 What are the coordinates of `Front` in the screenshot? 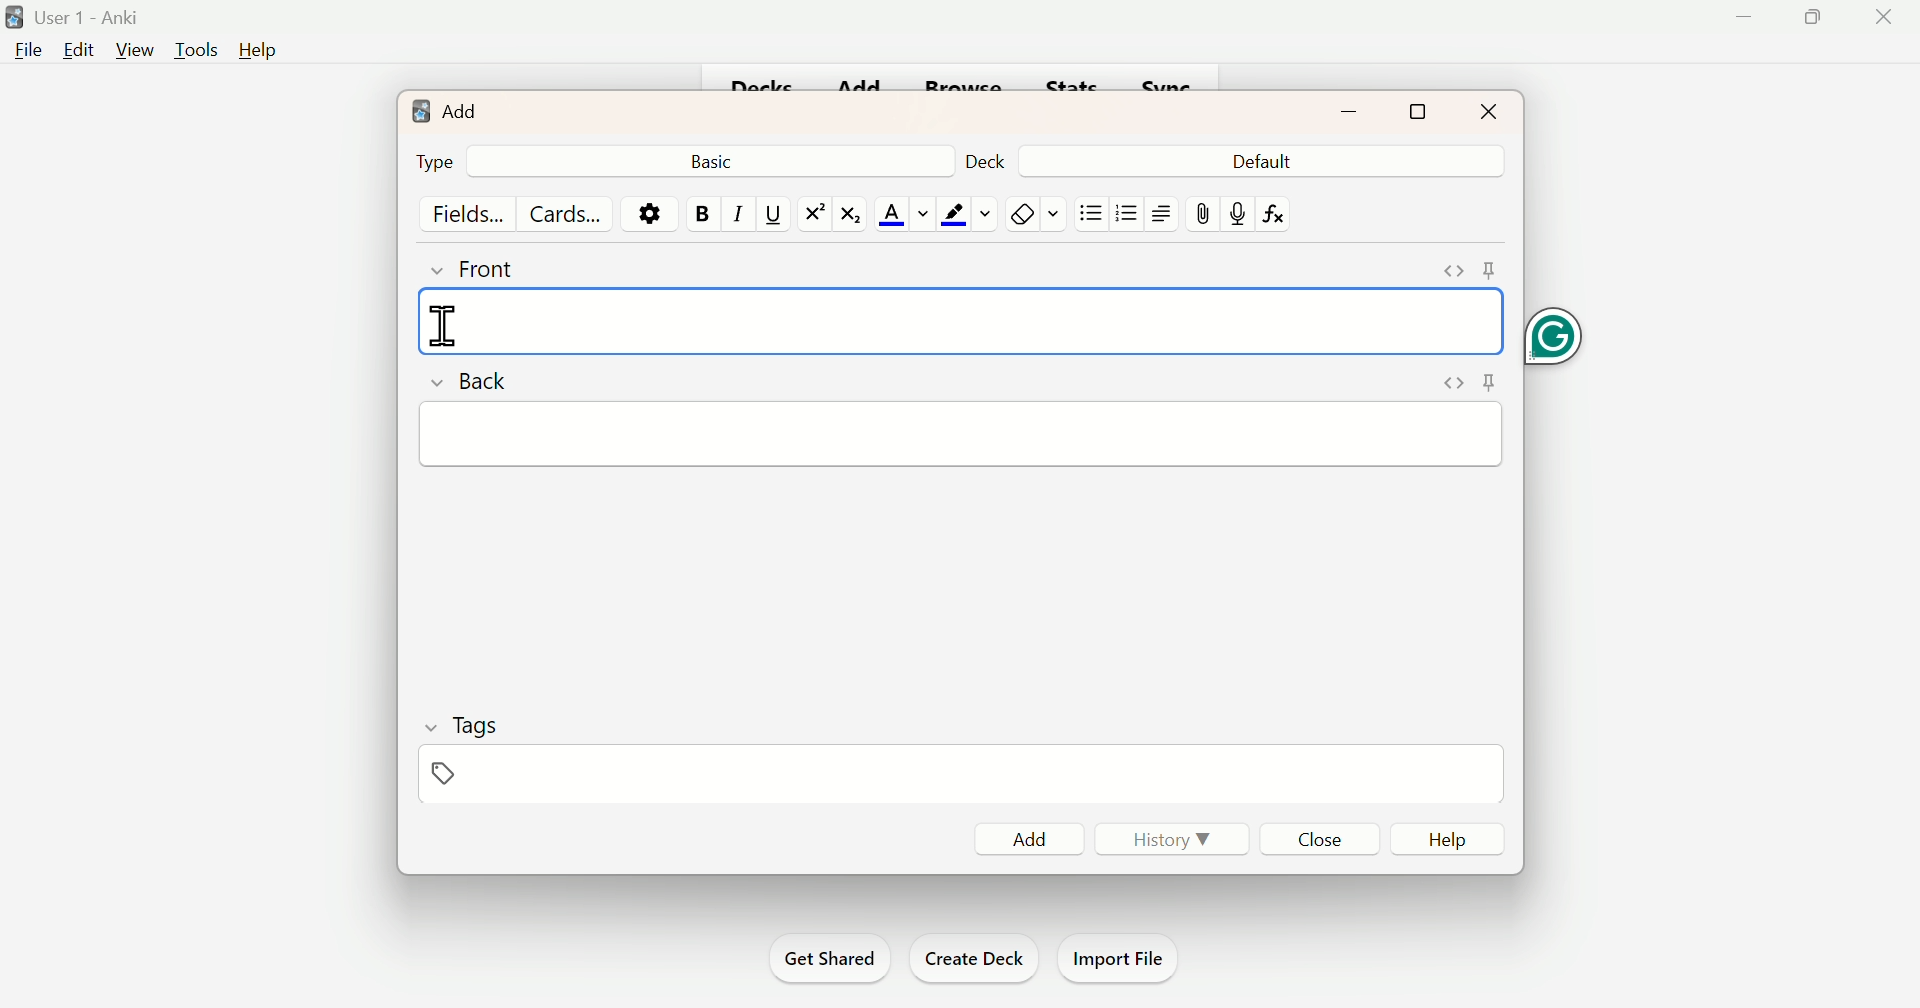 It's located at (491, 274).